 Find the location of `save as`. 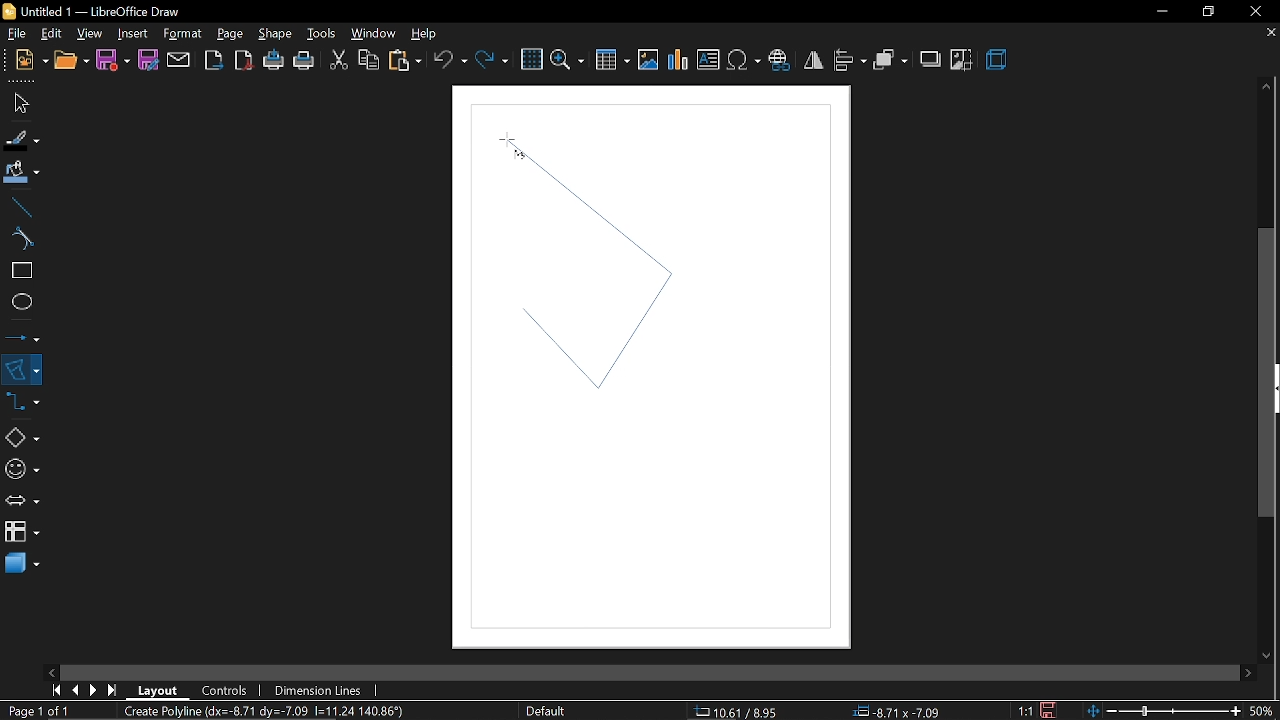

save as is located at coordinates (148, 61).